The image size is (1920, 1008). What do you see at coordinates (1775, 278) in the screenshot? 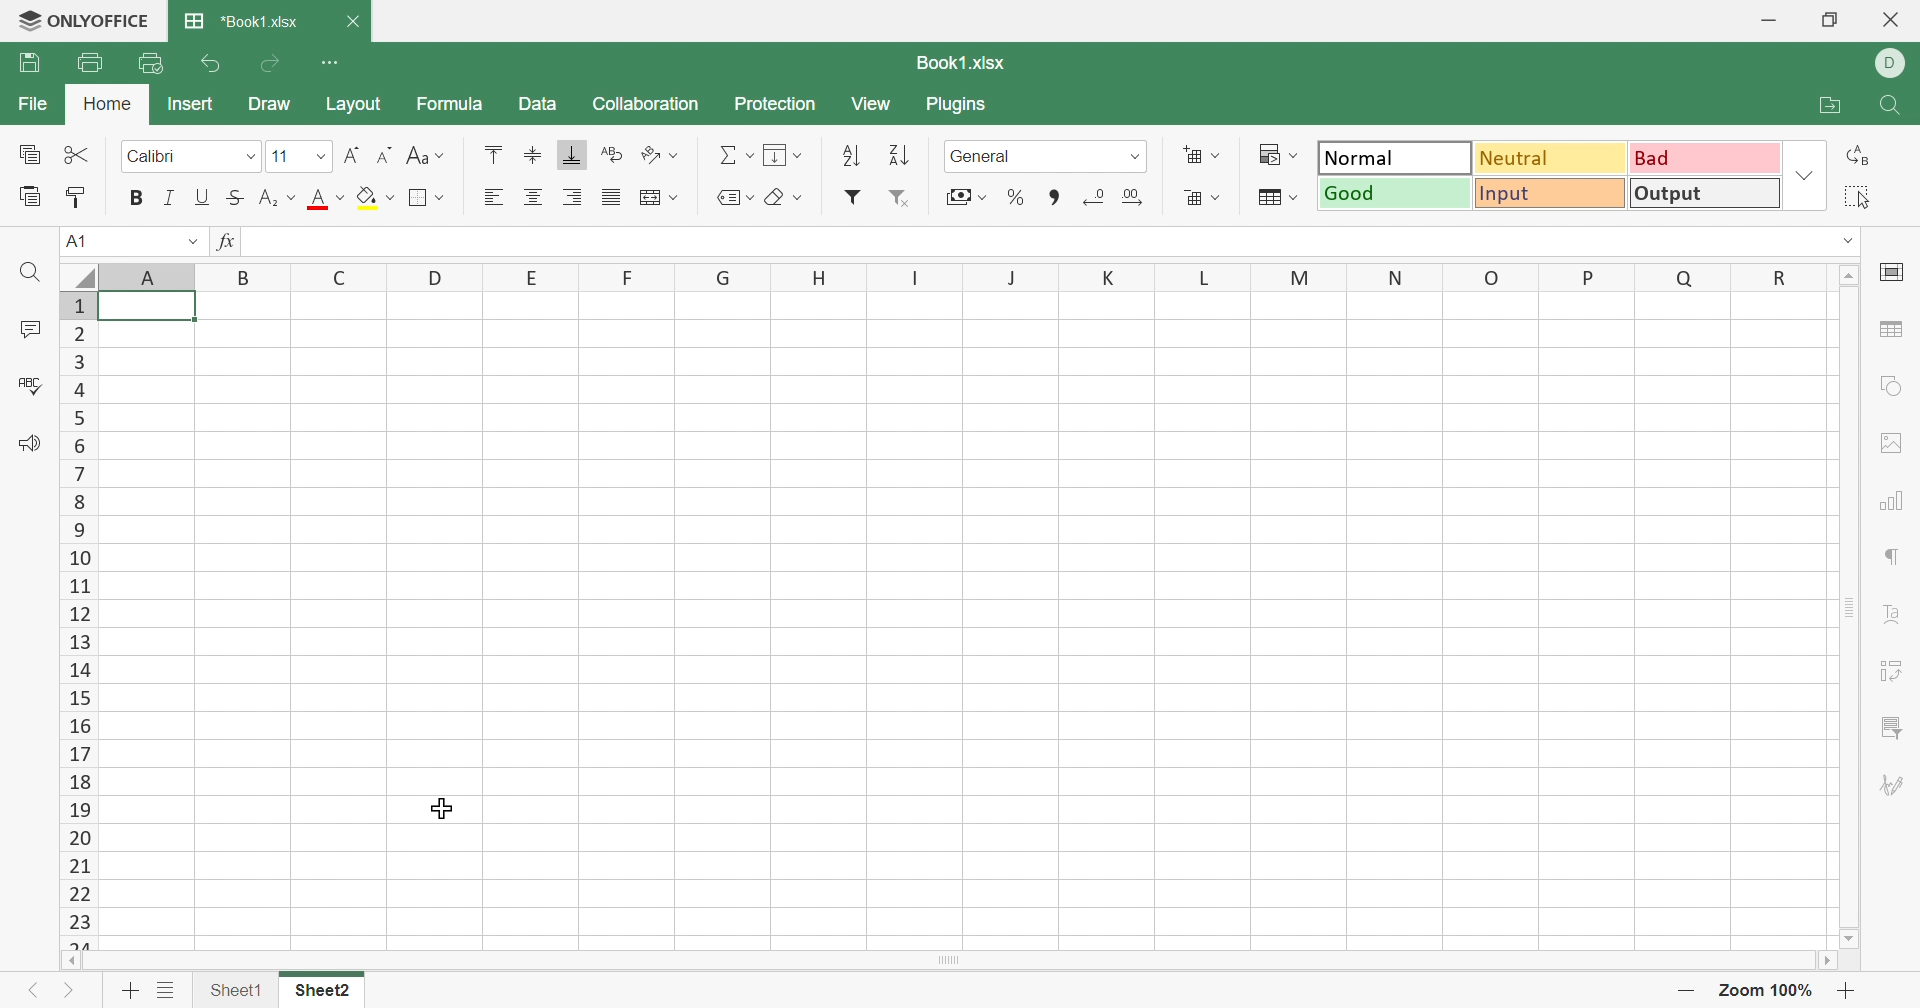
I see `R` at bounding box center [1775, 278].